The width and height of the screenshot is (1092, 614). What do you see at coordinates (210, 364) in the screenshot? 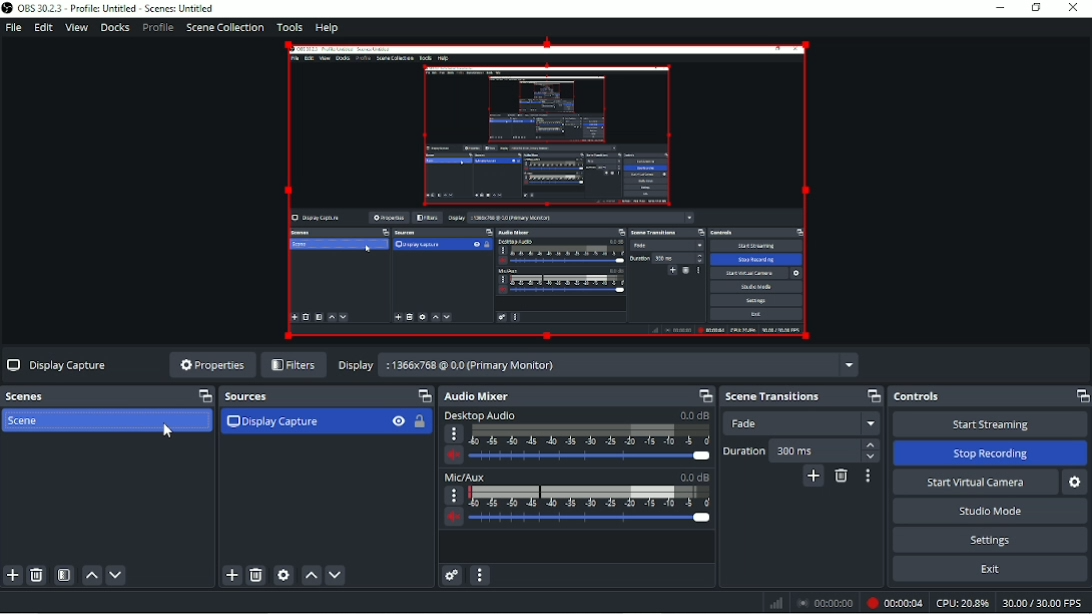
I see `Properties` at bounding box center [210, 364].